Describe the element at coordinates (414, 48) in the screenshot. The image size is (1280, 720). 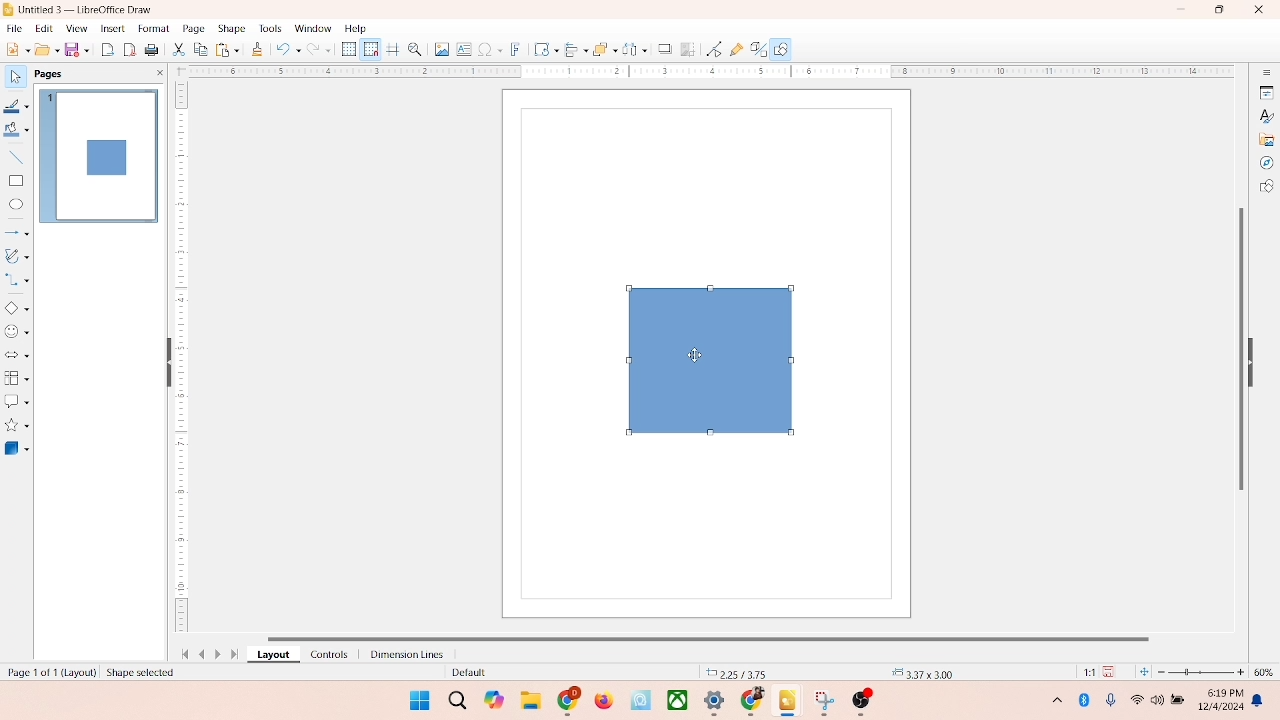
I see `zoom and pan` at that location.